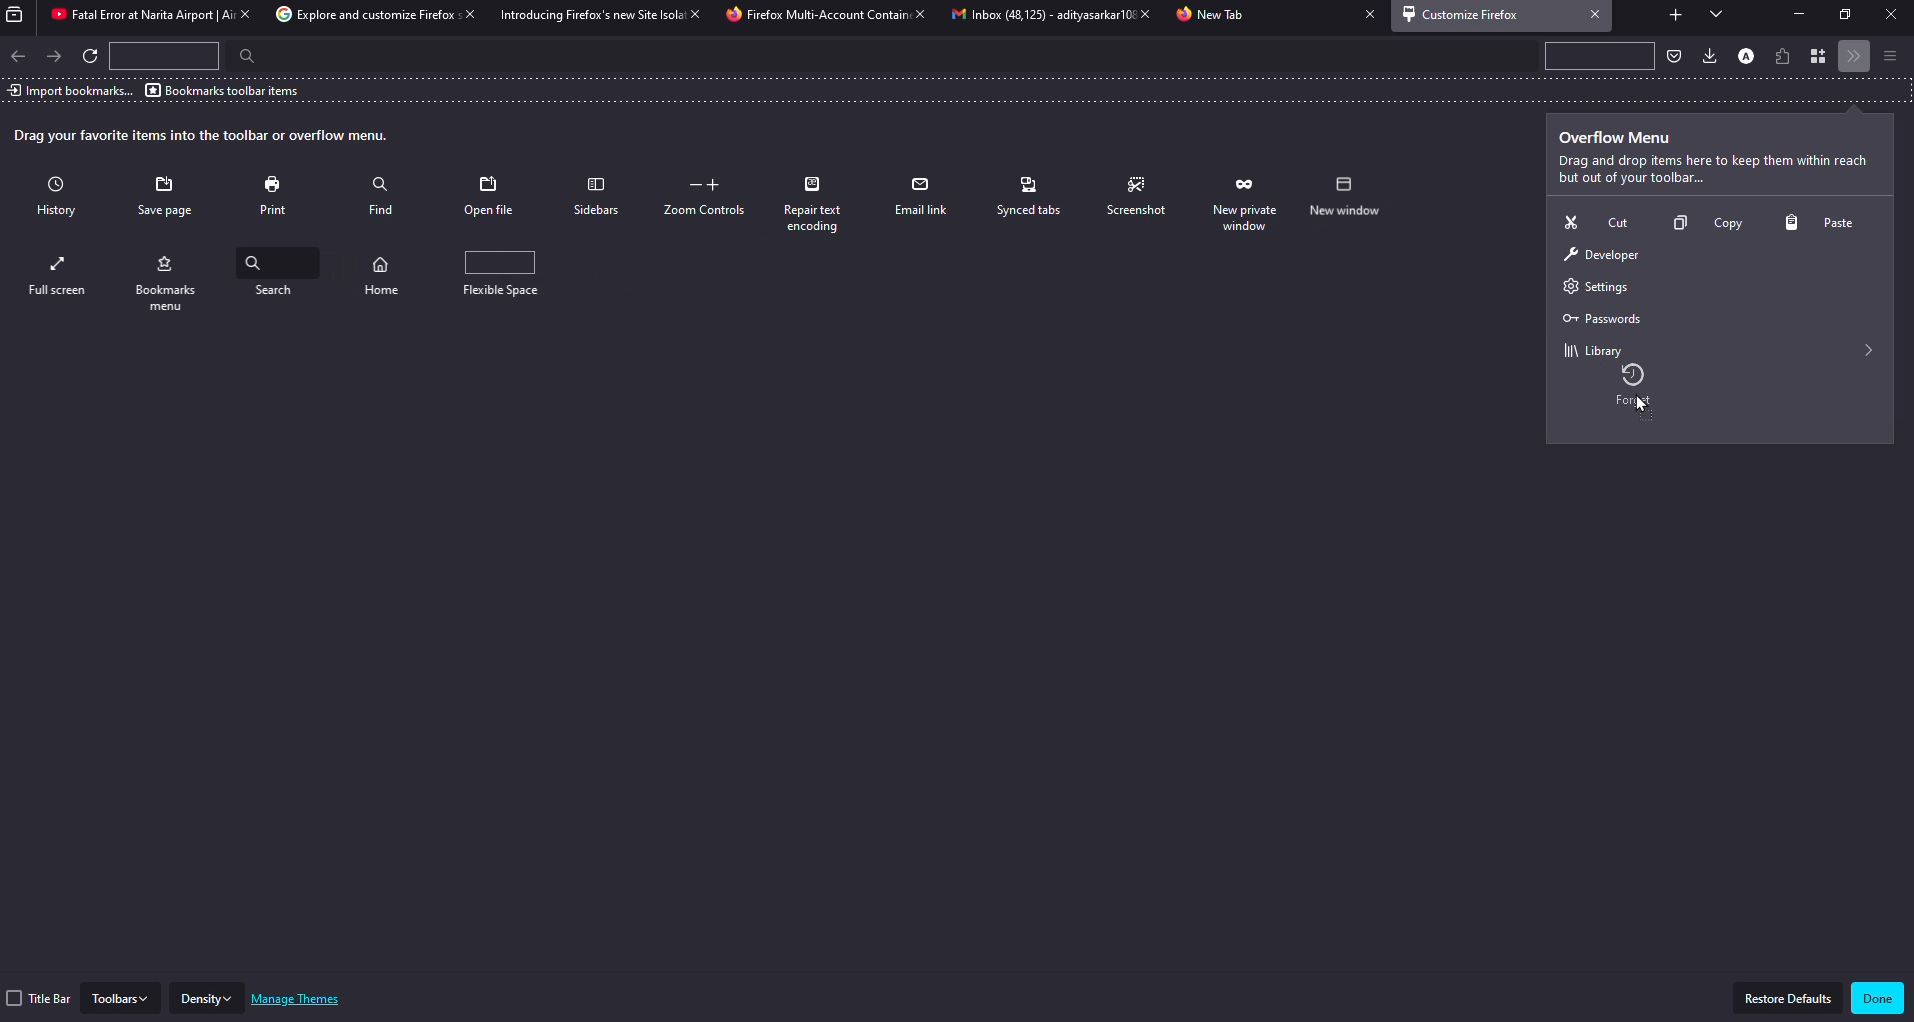 Image resolution: width=1914 pixels, height=1022 pixels. Describe the element at coordinates (1214, 16) in the screenshot. I see `tab` at that location.